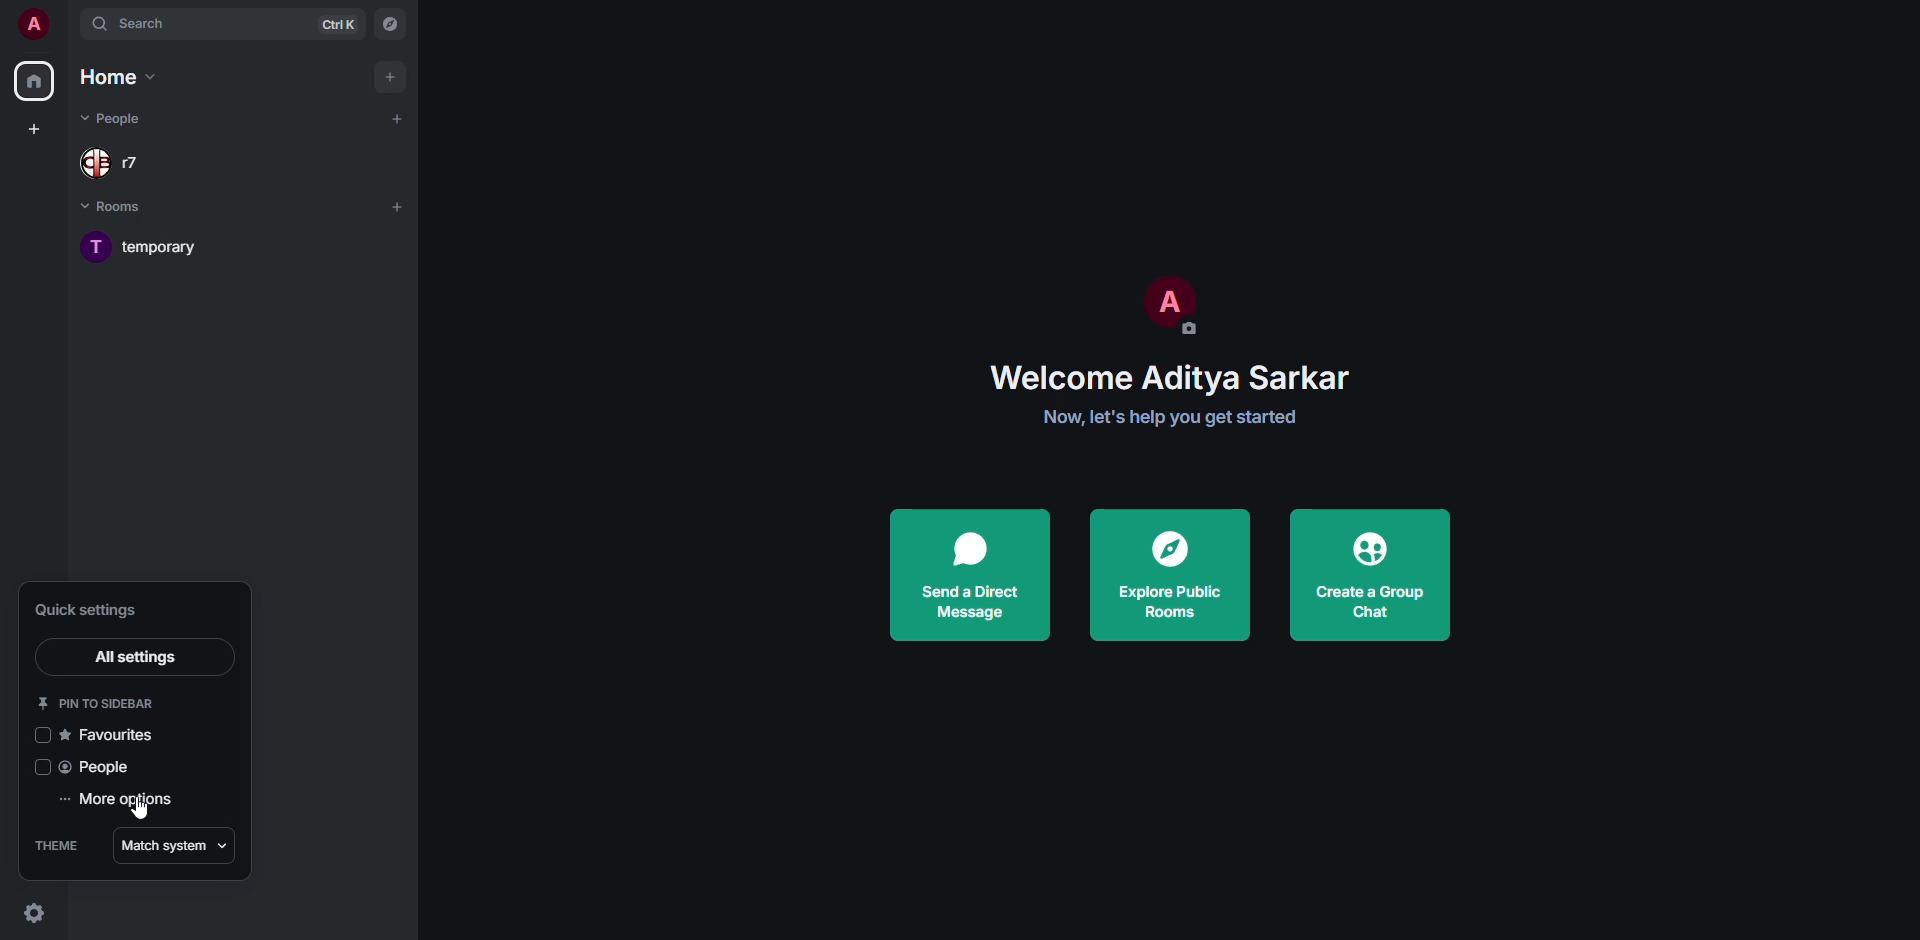 The height and width of the screenshot is (940, 1920). I want to click on home, so click(32, 81).